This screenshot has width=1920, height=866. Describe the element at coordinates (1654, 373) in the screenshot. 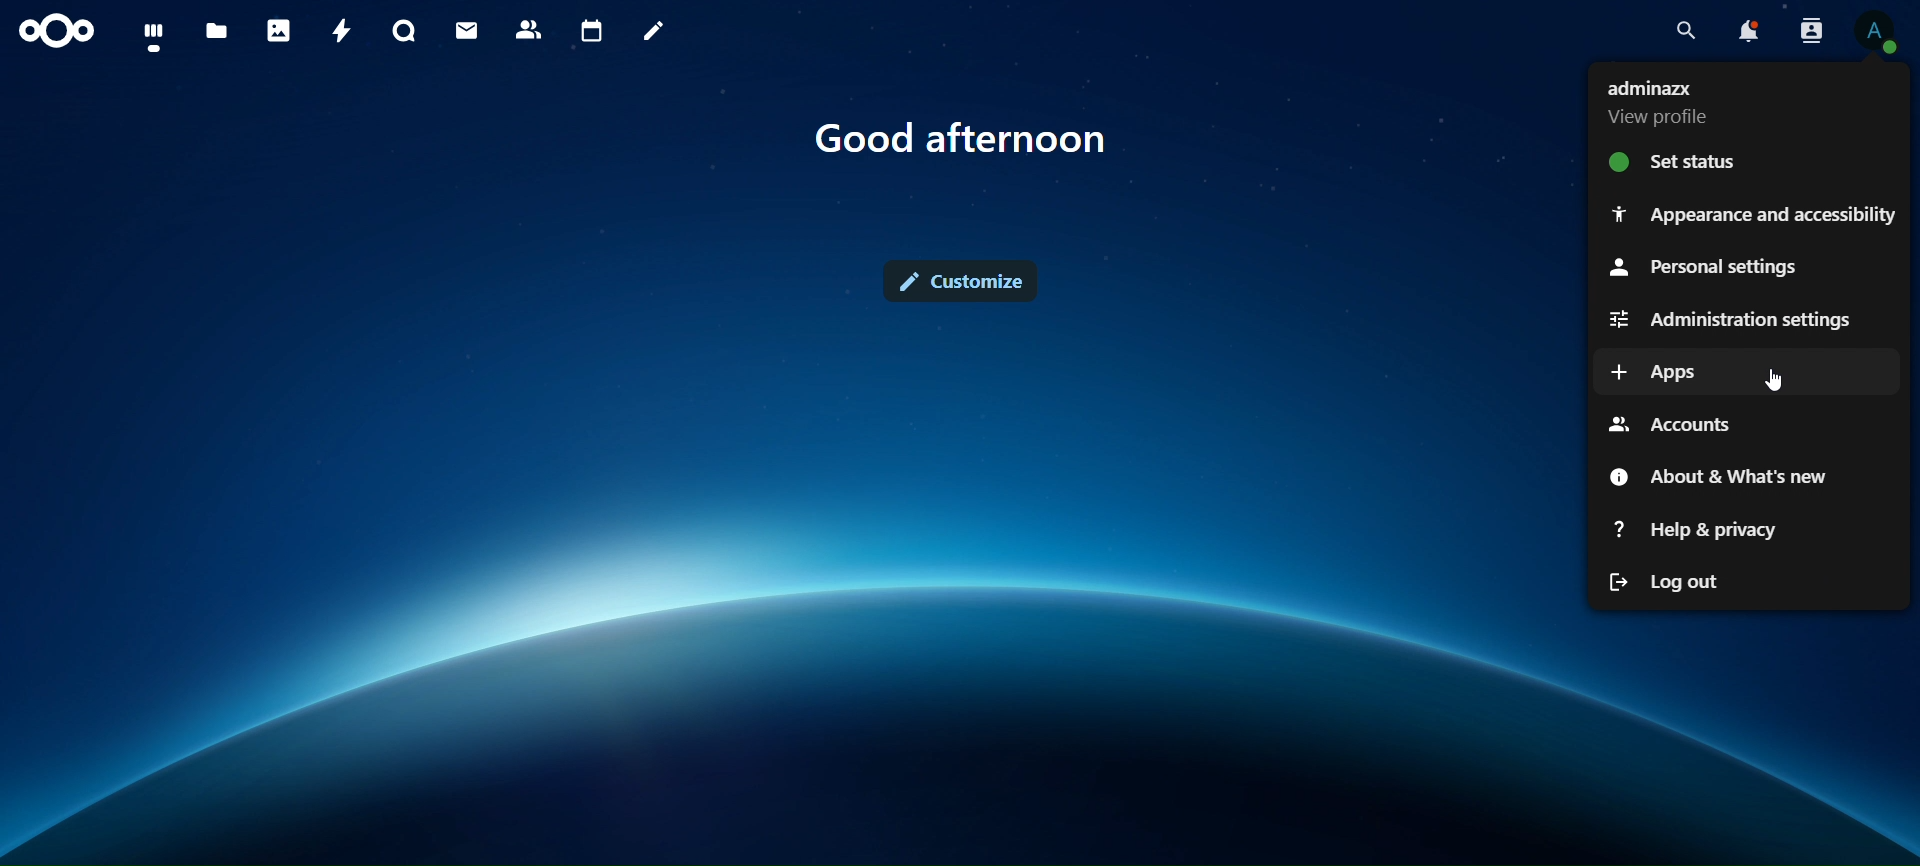

I see `apps` at that location.